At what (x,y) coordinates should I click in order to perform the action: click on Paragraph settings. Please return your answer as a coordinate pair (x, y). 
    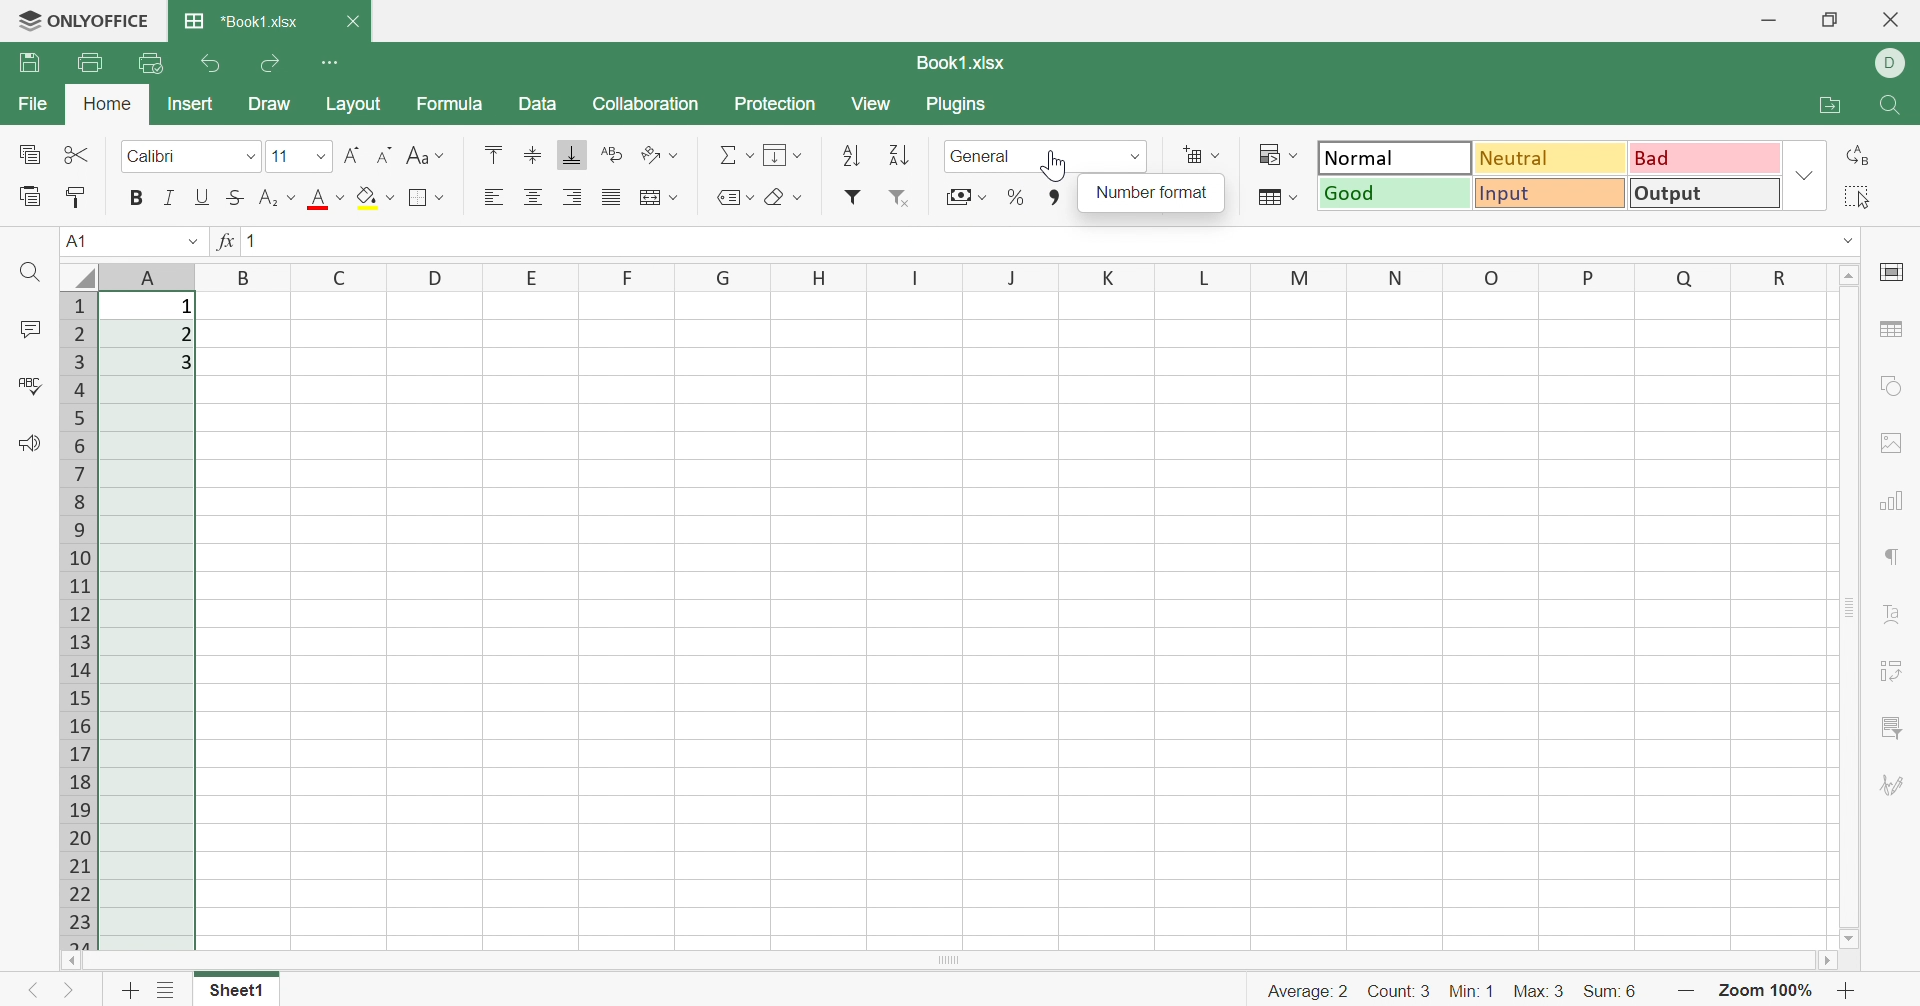
    Looking at the image, I should click on (1893, 559).